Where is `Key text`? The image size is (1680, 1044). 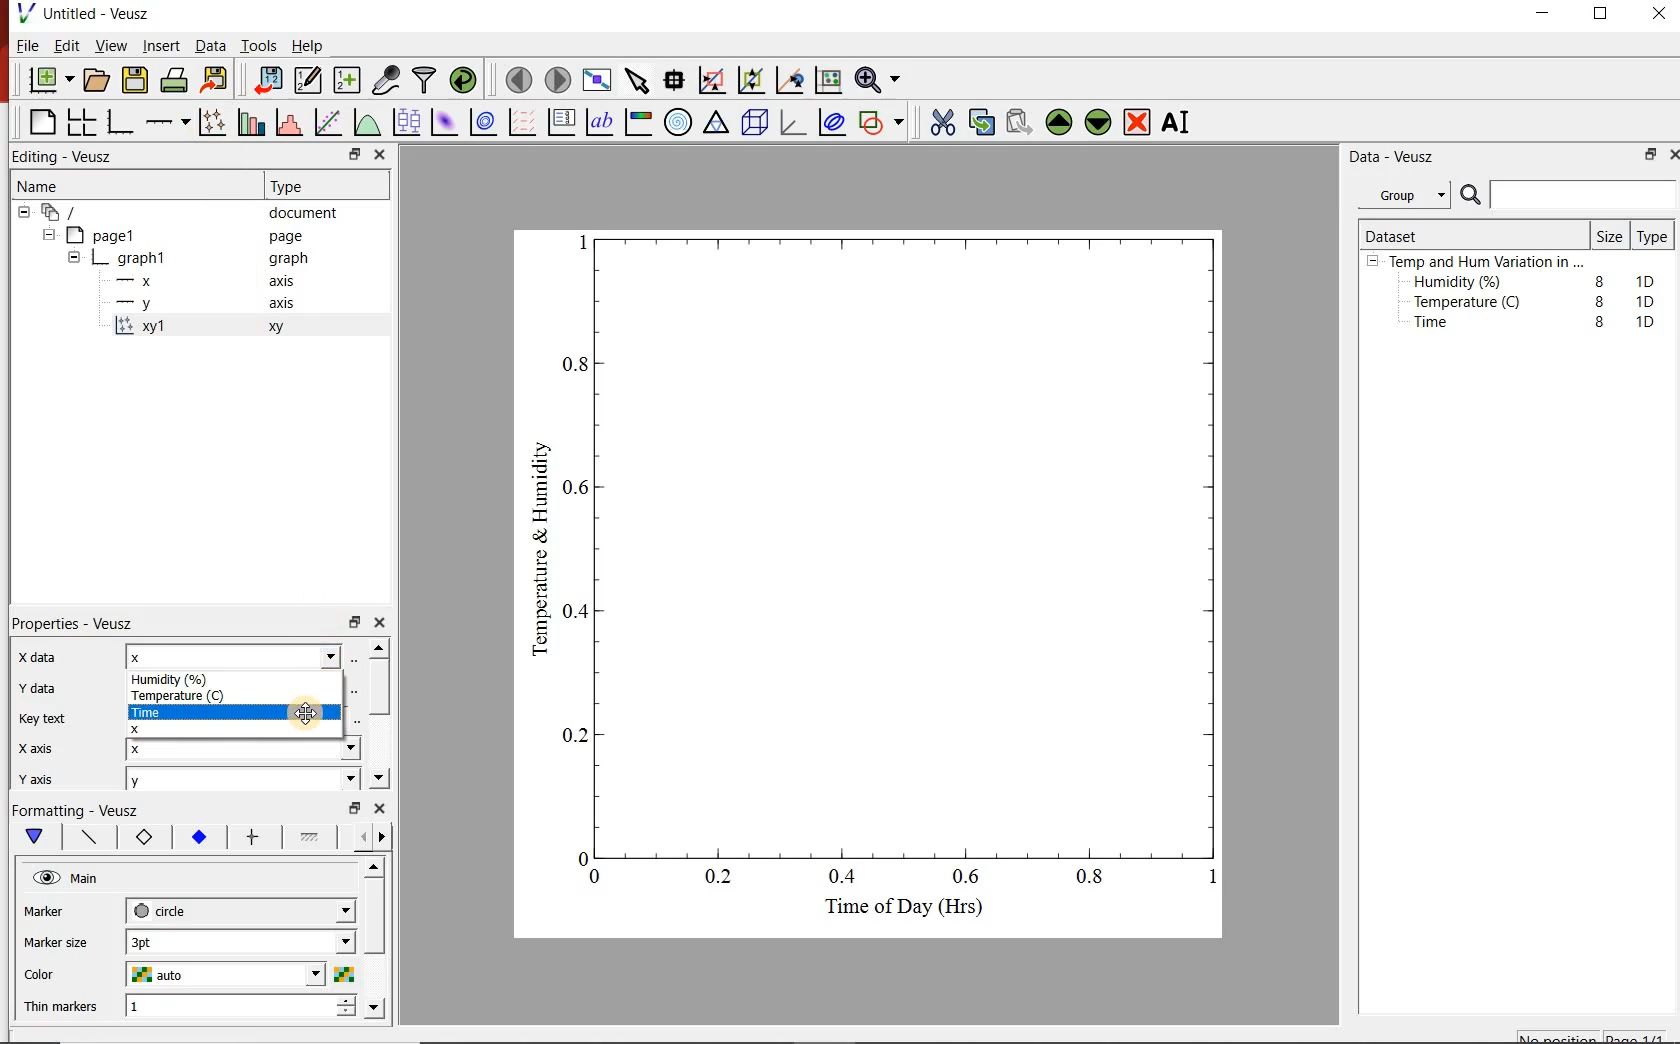
Key text is located at coordinates (48, 720).